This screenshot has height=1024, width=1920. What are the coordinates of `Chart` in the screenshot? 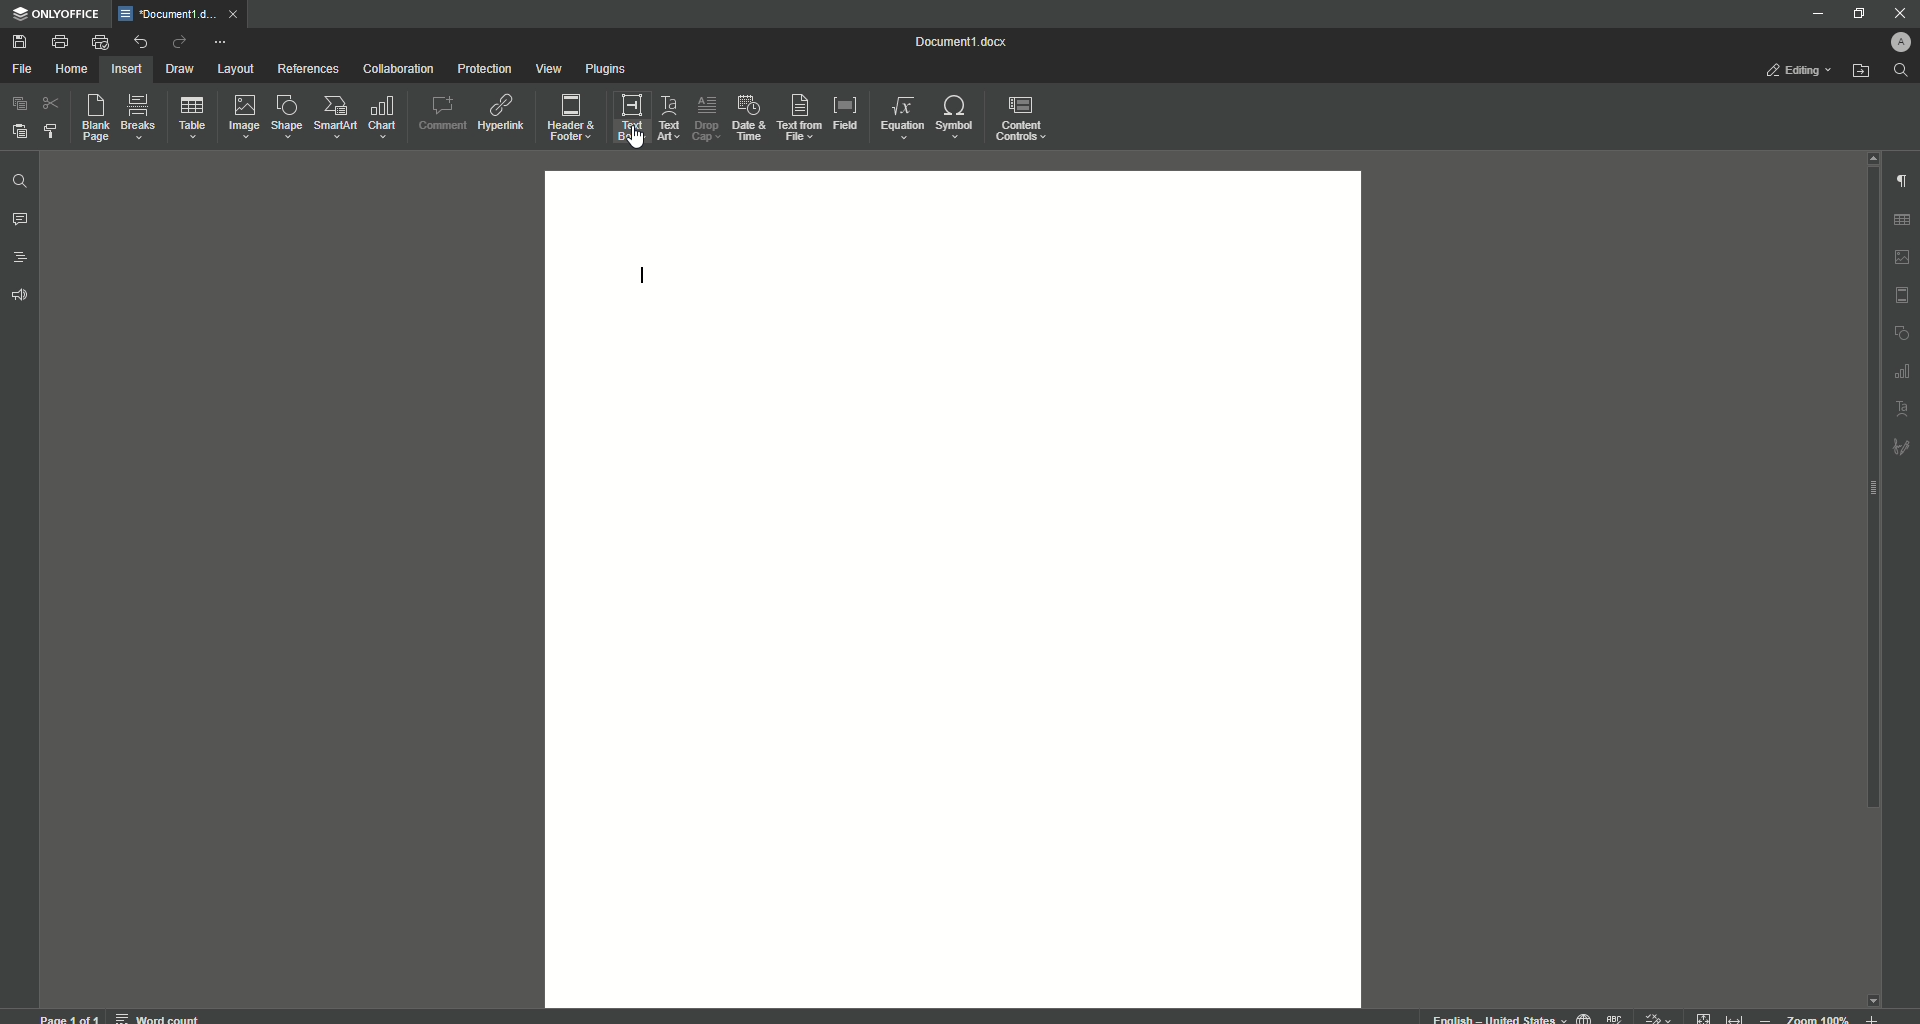 It's located at (383, 117).